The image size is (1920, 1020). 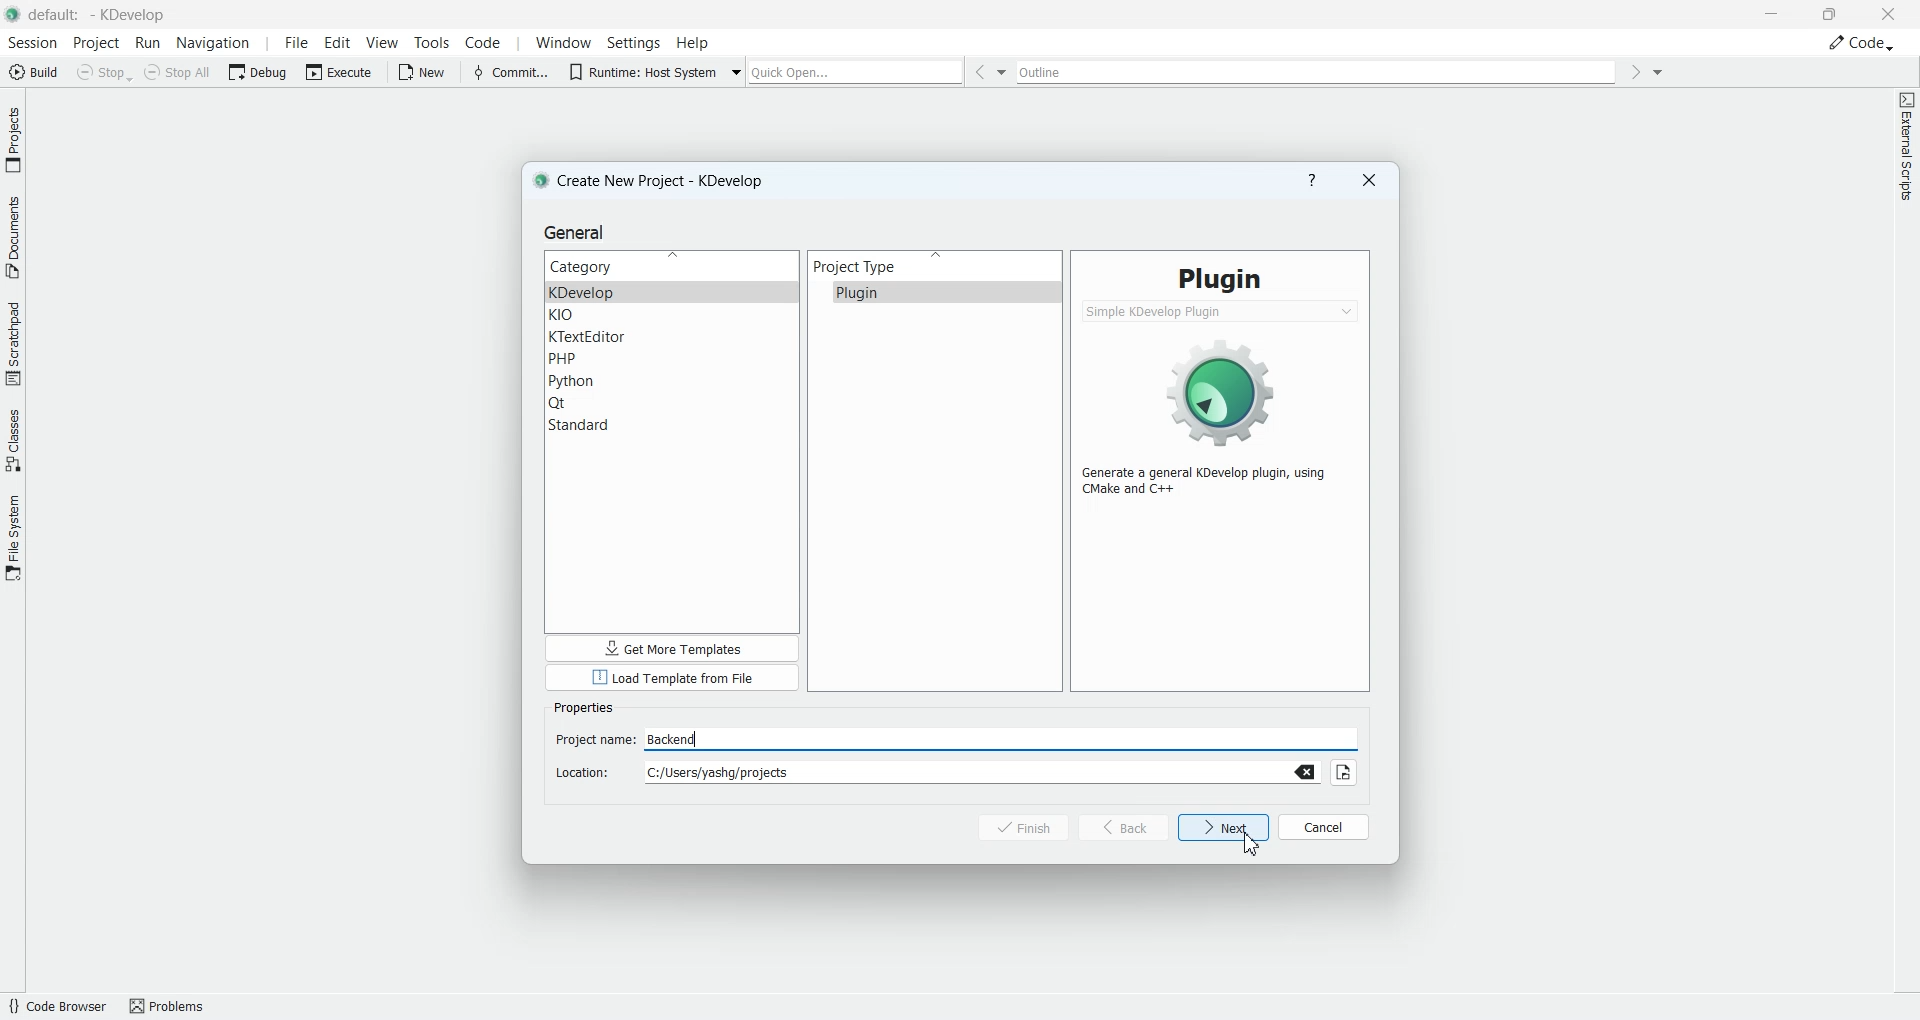 I want to click on Window, so click(x=560, y=43).